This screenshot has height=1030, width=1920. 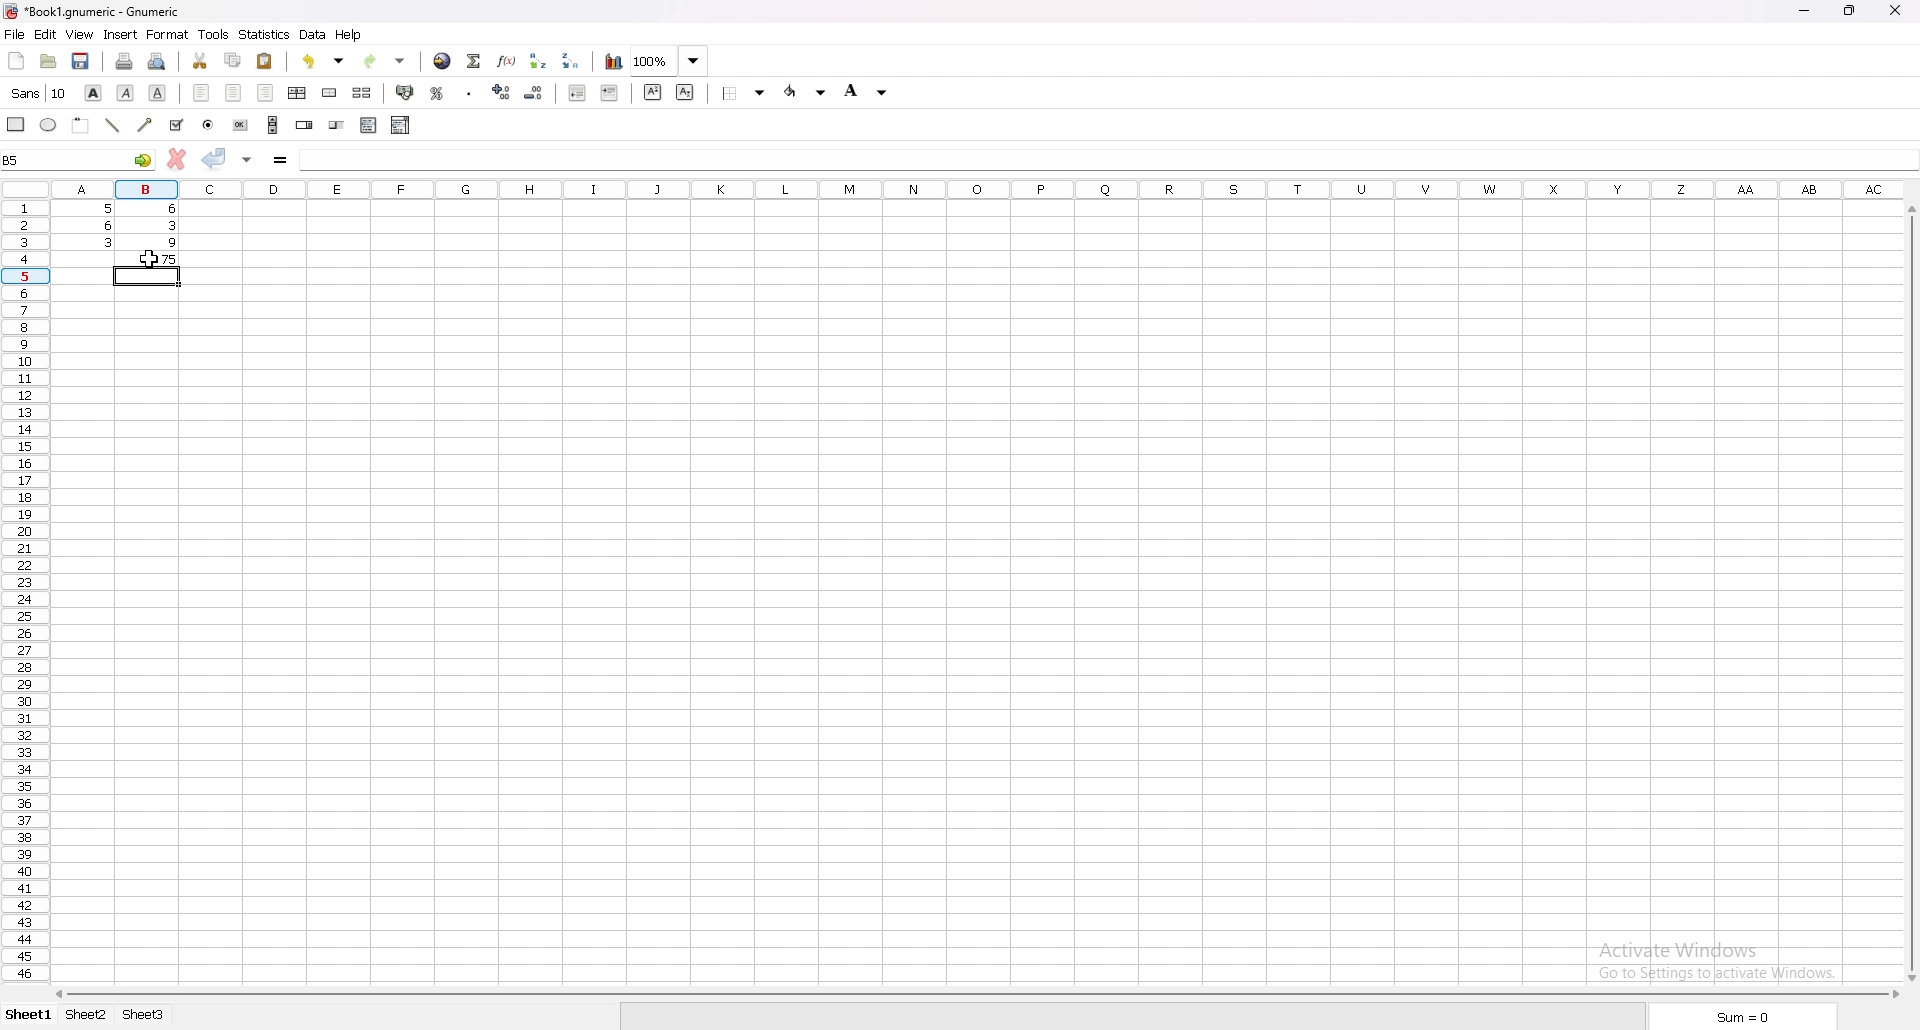 I want to click on edit, so click(x=46, y=34).